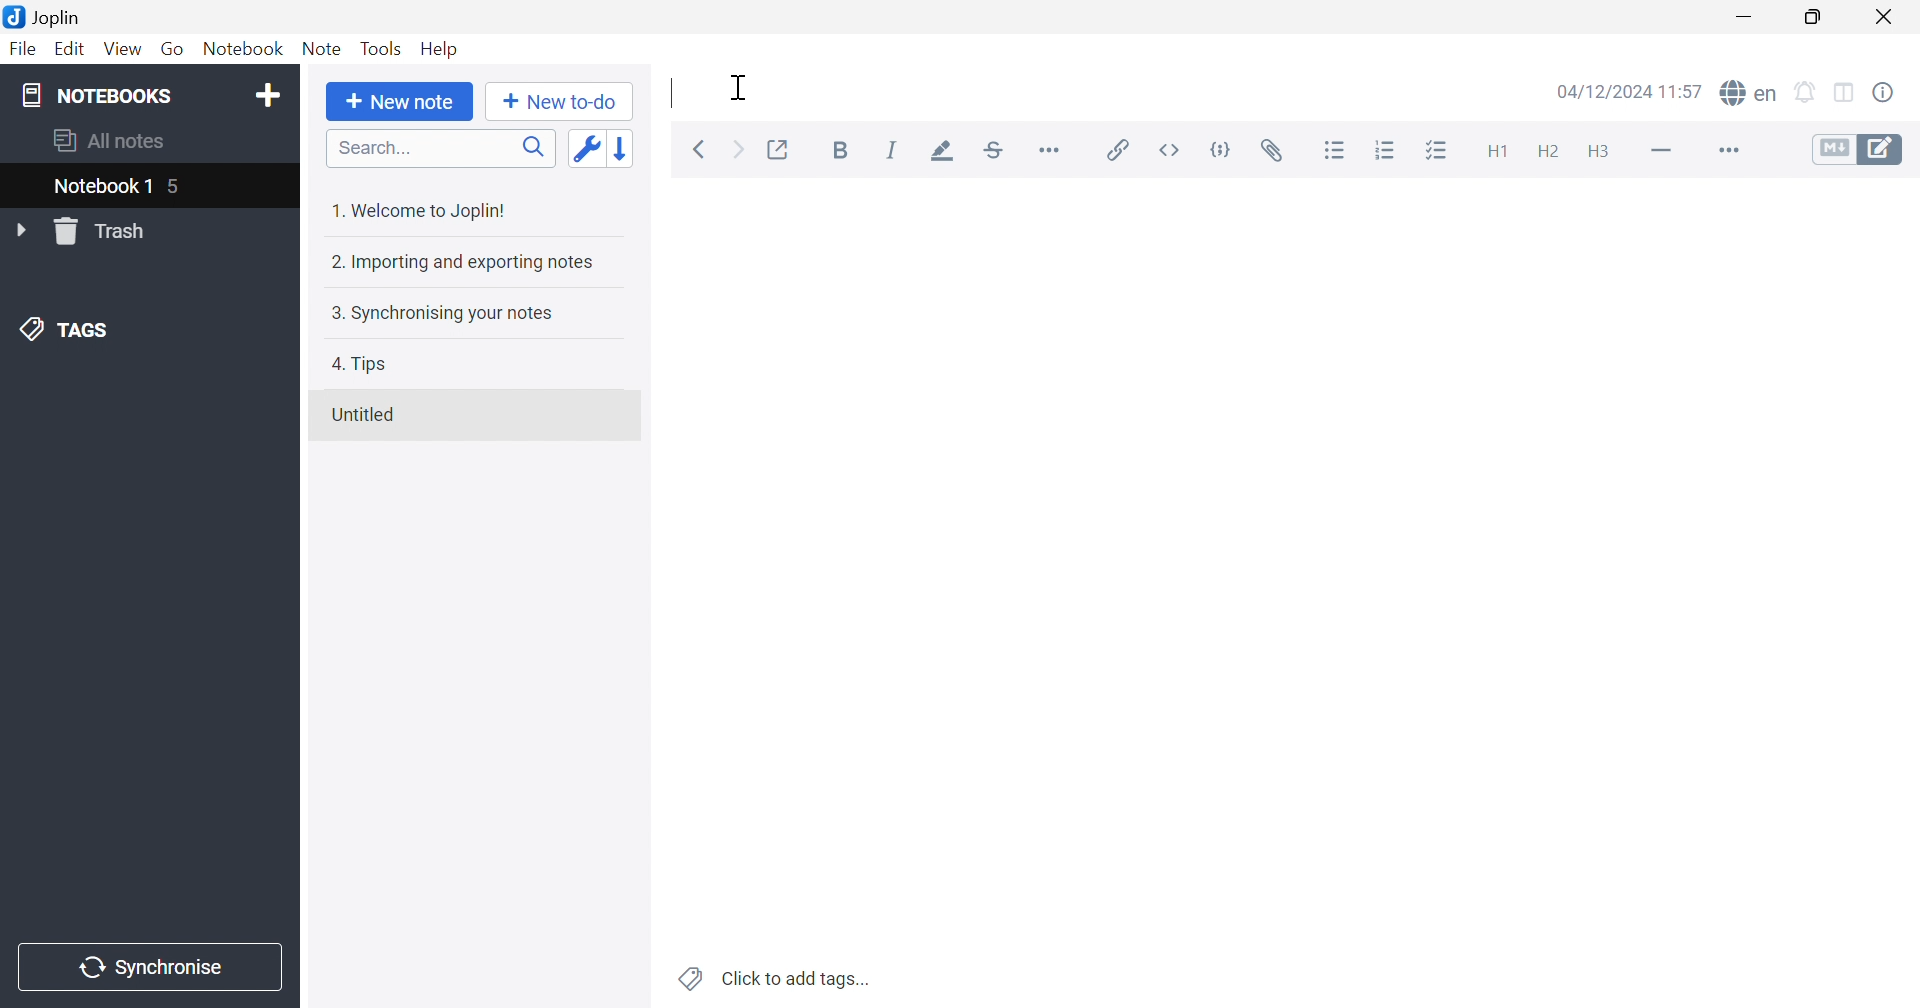 The height and width of the screenshot is (1008, 1920). What do you see at coordinates (741, 151) in the screenshot?
I see `Forward` at bounding box center [741, 151].